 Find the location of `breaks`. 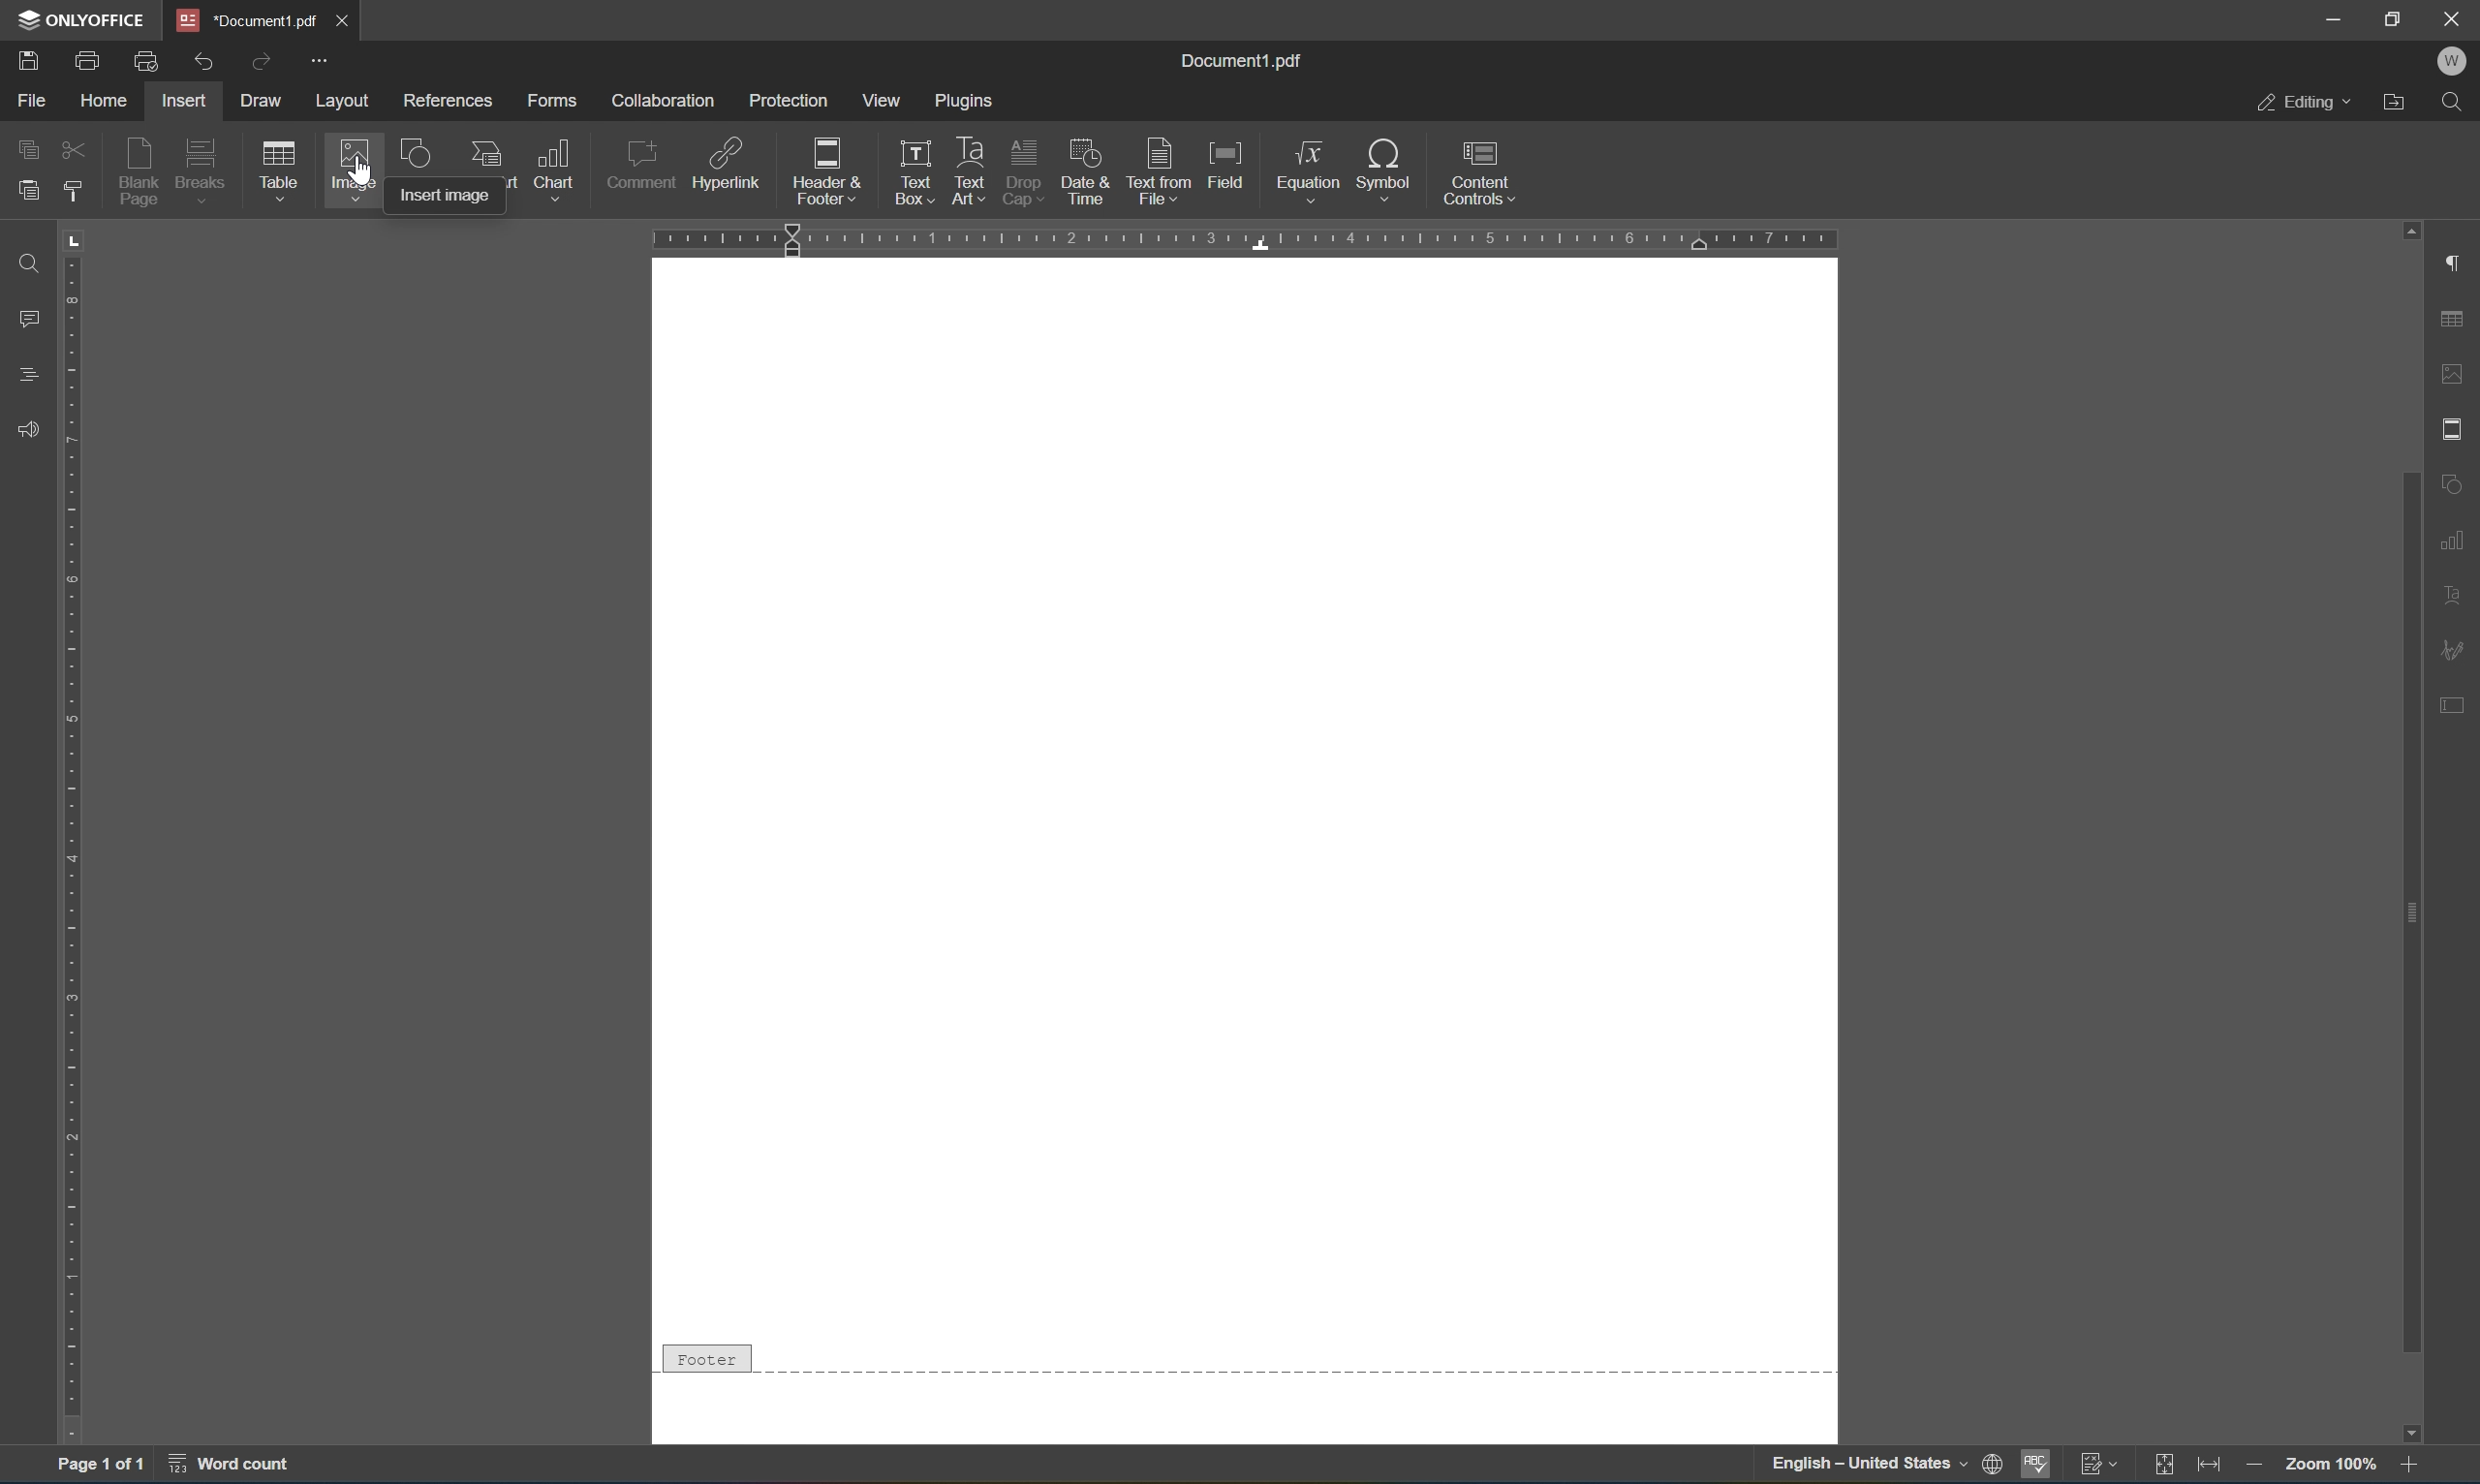

breaks is located at coordinates (203, 172).